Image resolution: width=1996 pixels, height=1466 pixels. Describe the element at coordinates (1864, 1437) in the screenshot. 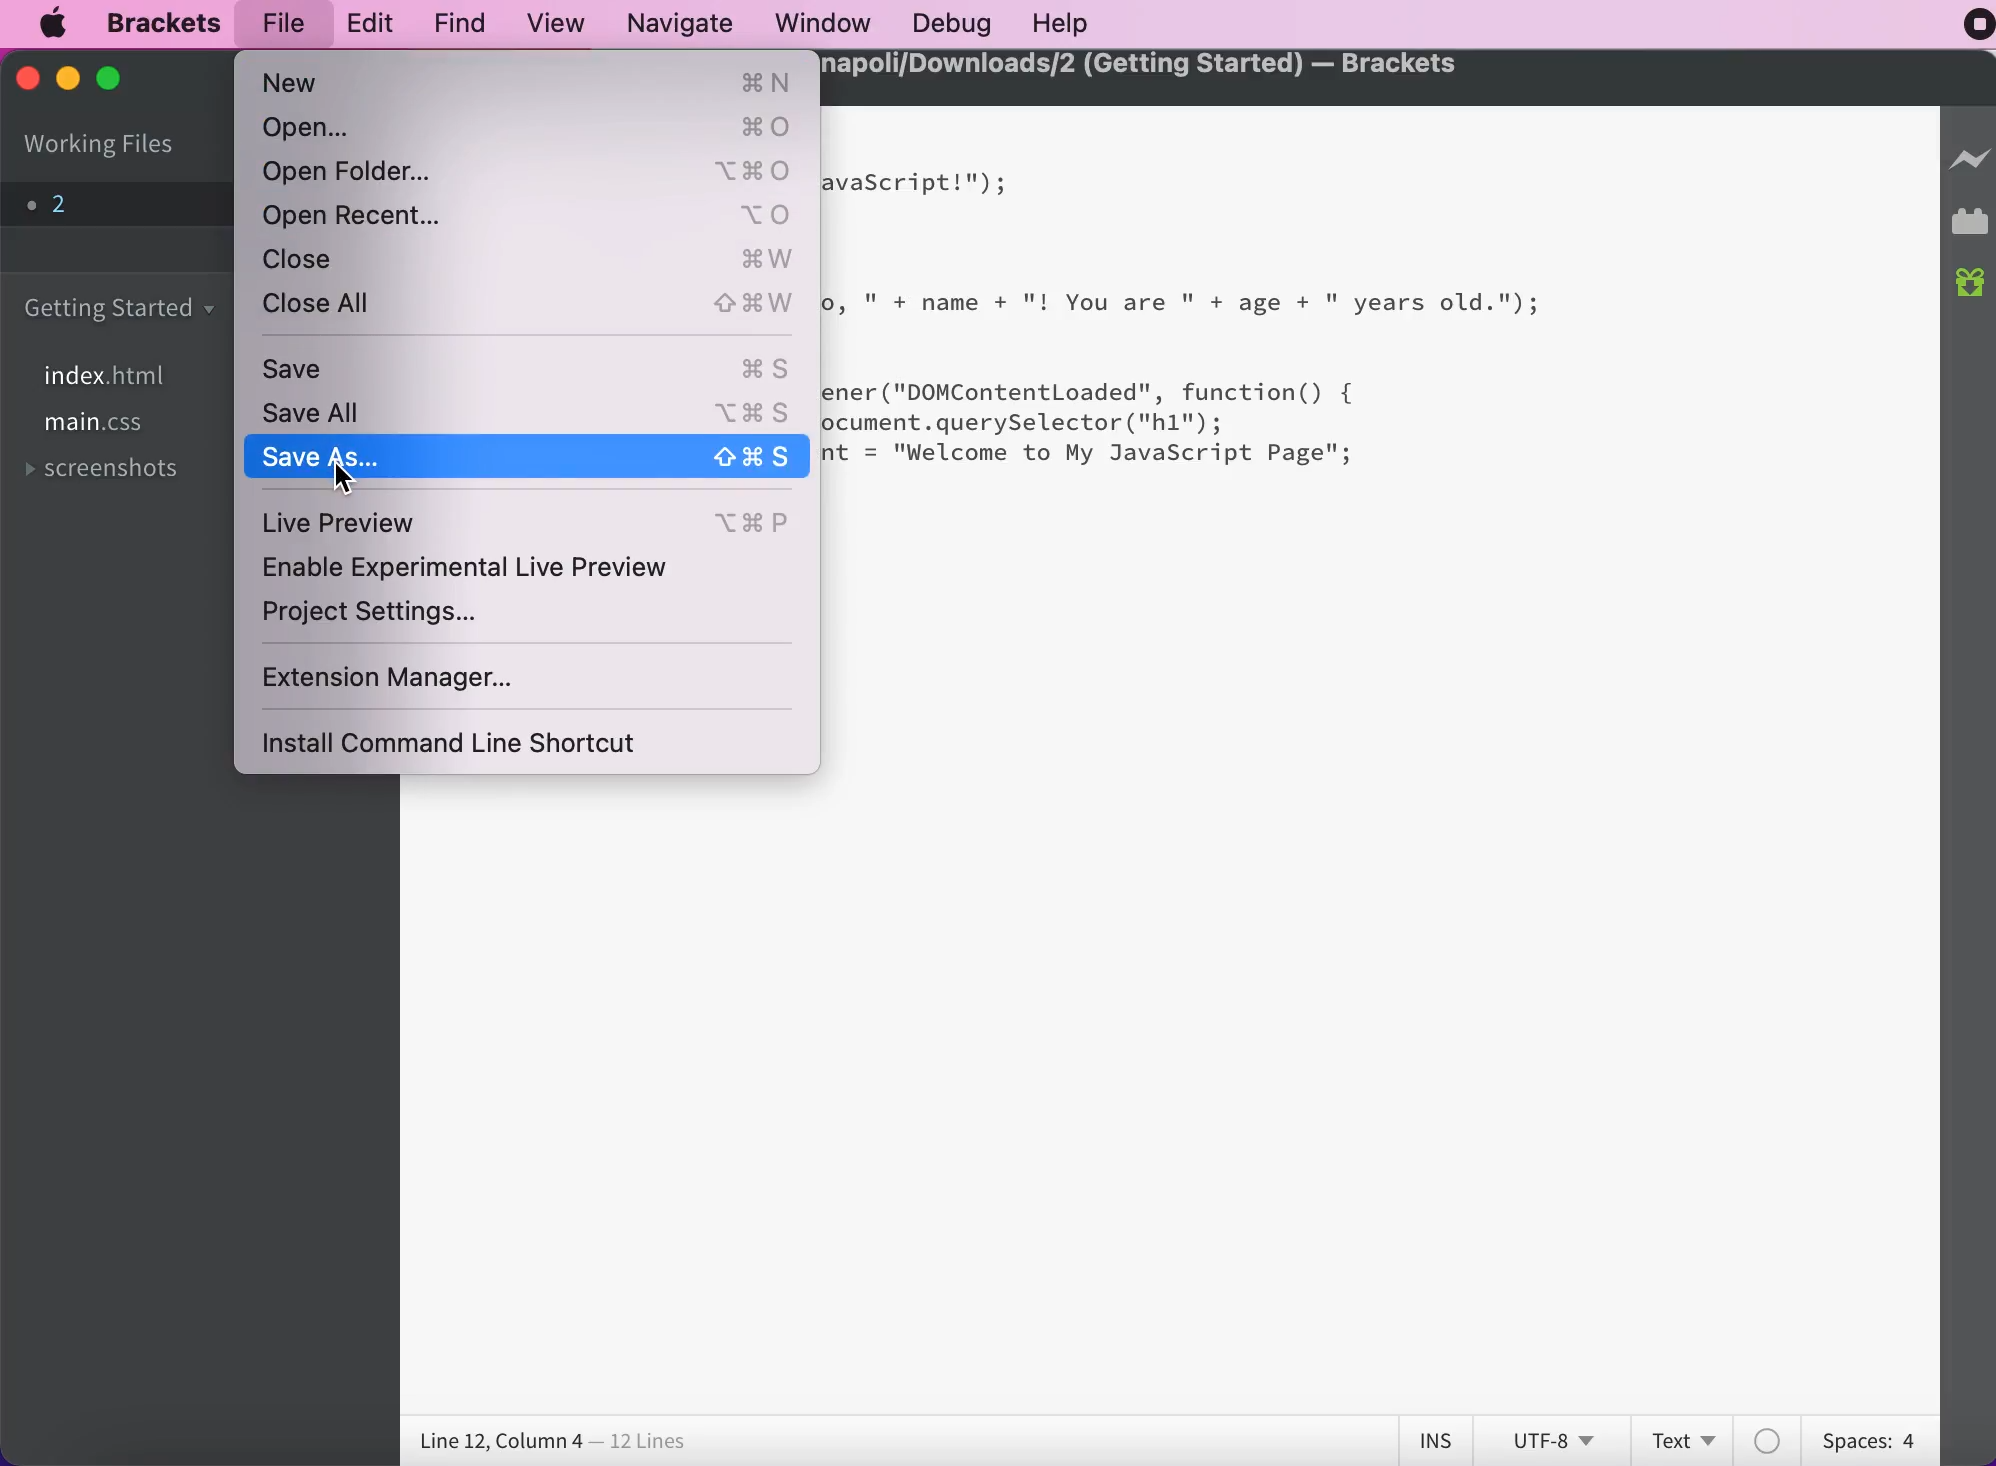

I see `spaces: 4` at that location.